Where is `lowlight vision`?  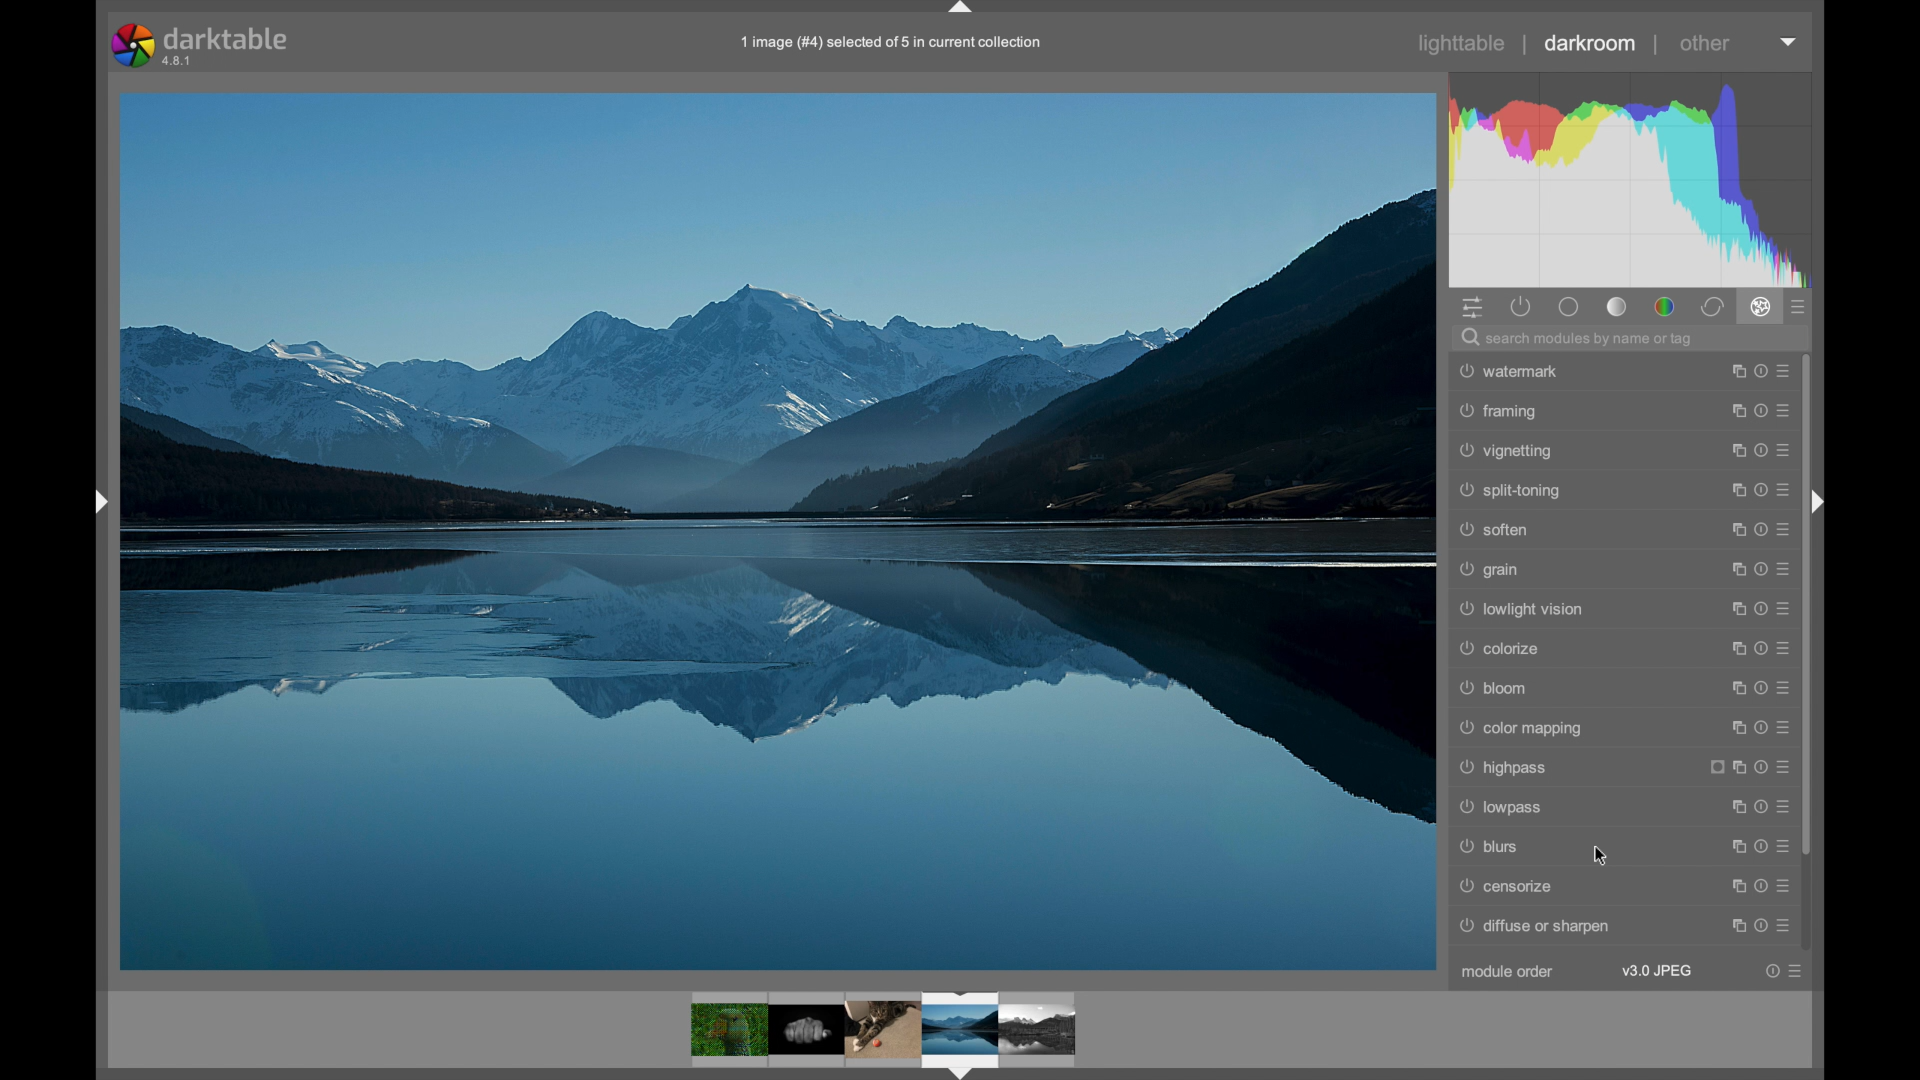 lowlight vision is located at coordinates (1522, 610).